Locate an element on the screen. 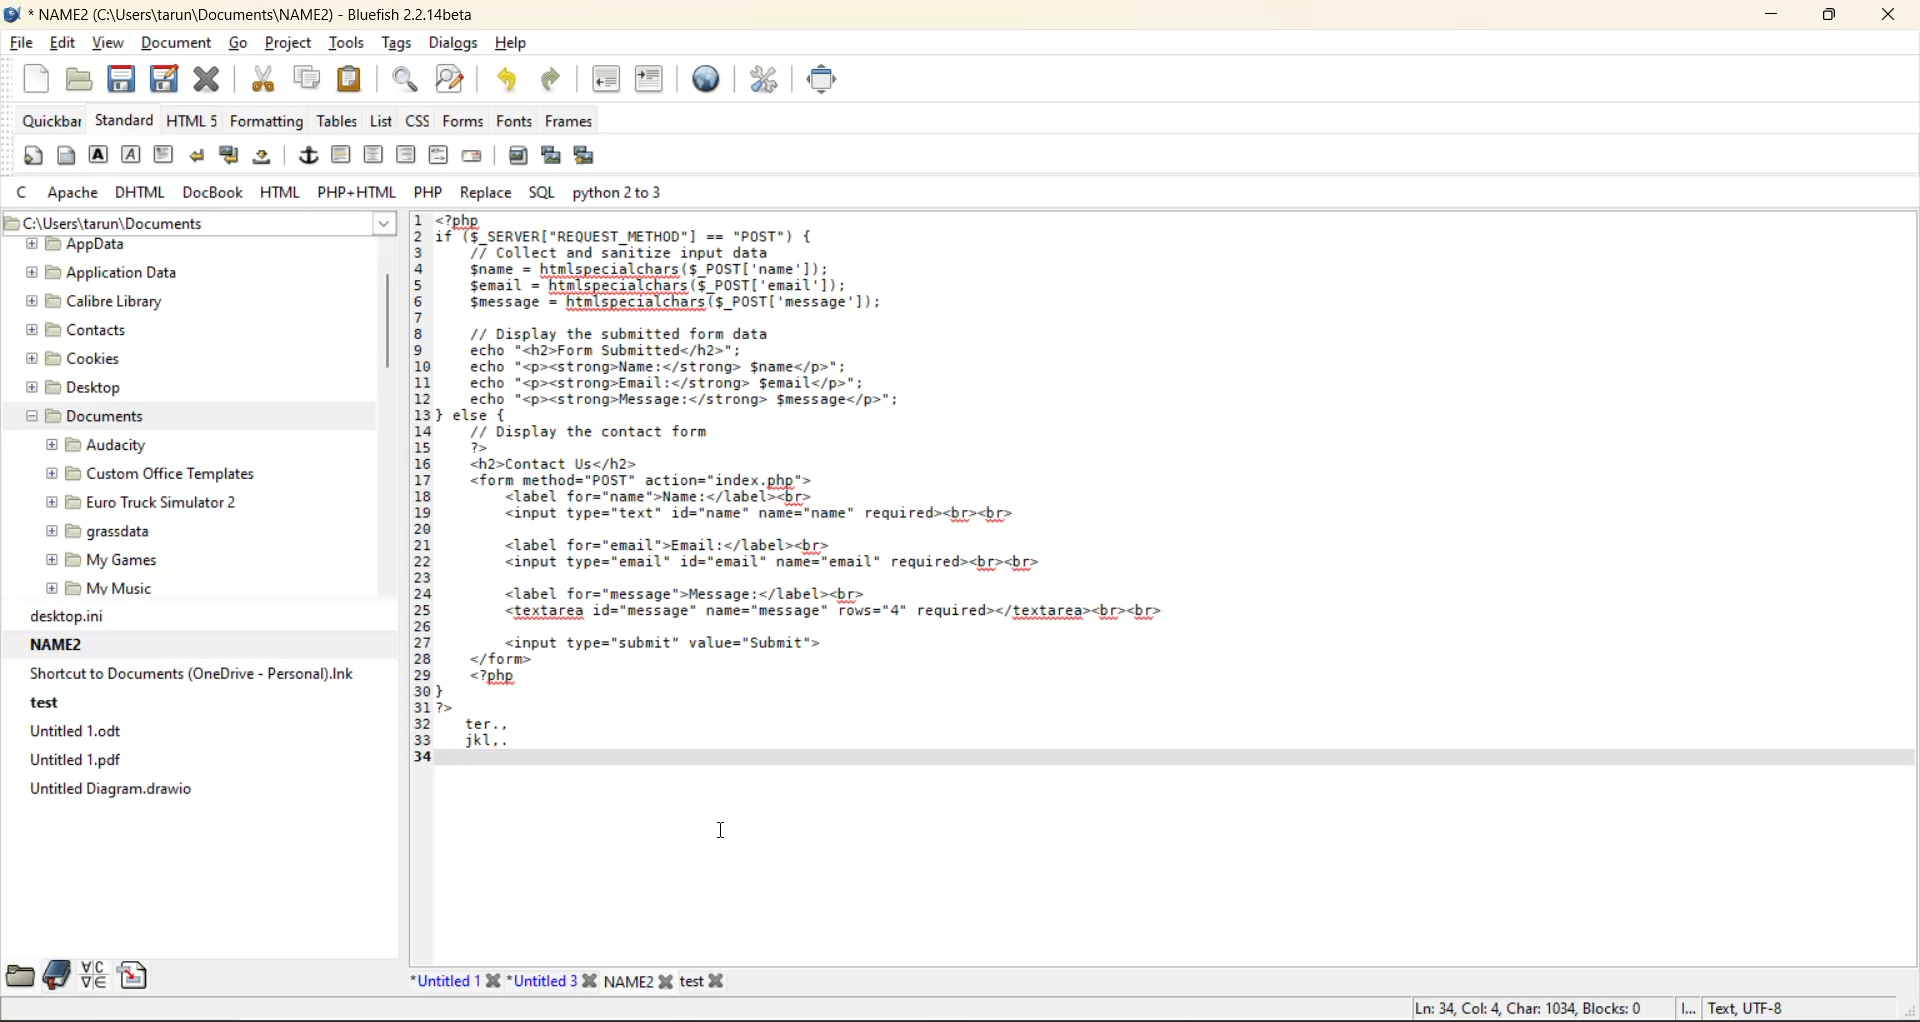 The height and width of the screenshot is (1022, 1920). quickbar is located at coordinates (55, 121).